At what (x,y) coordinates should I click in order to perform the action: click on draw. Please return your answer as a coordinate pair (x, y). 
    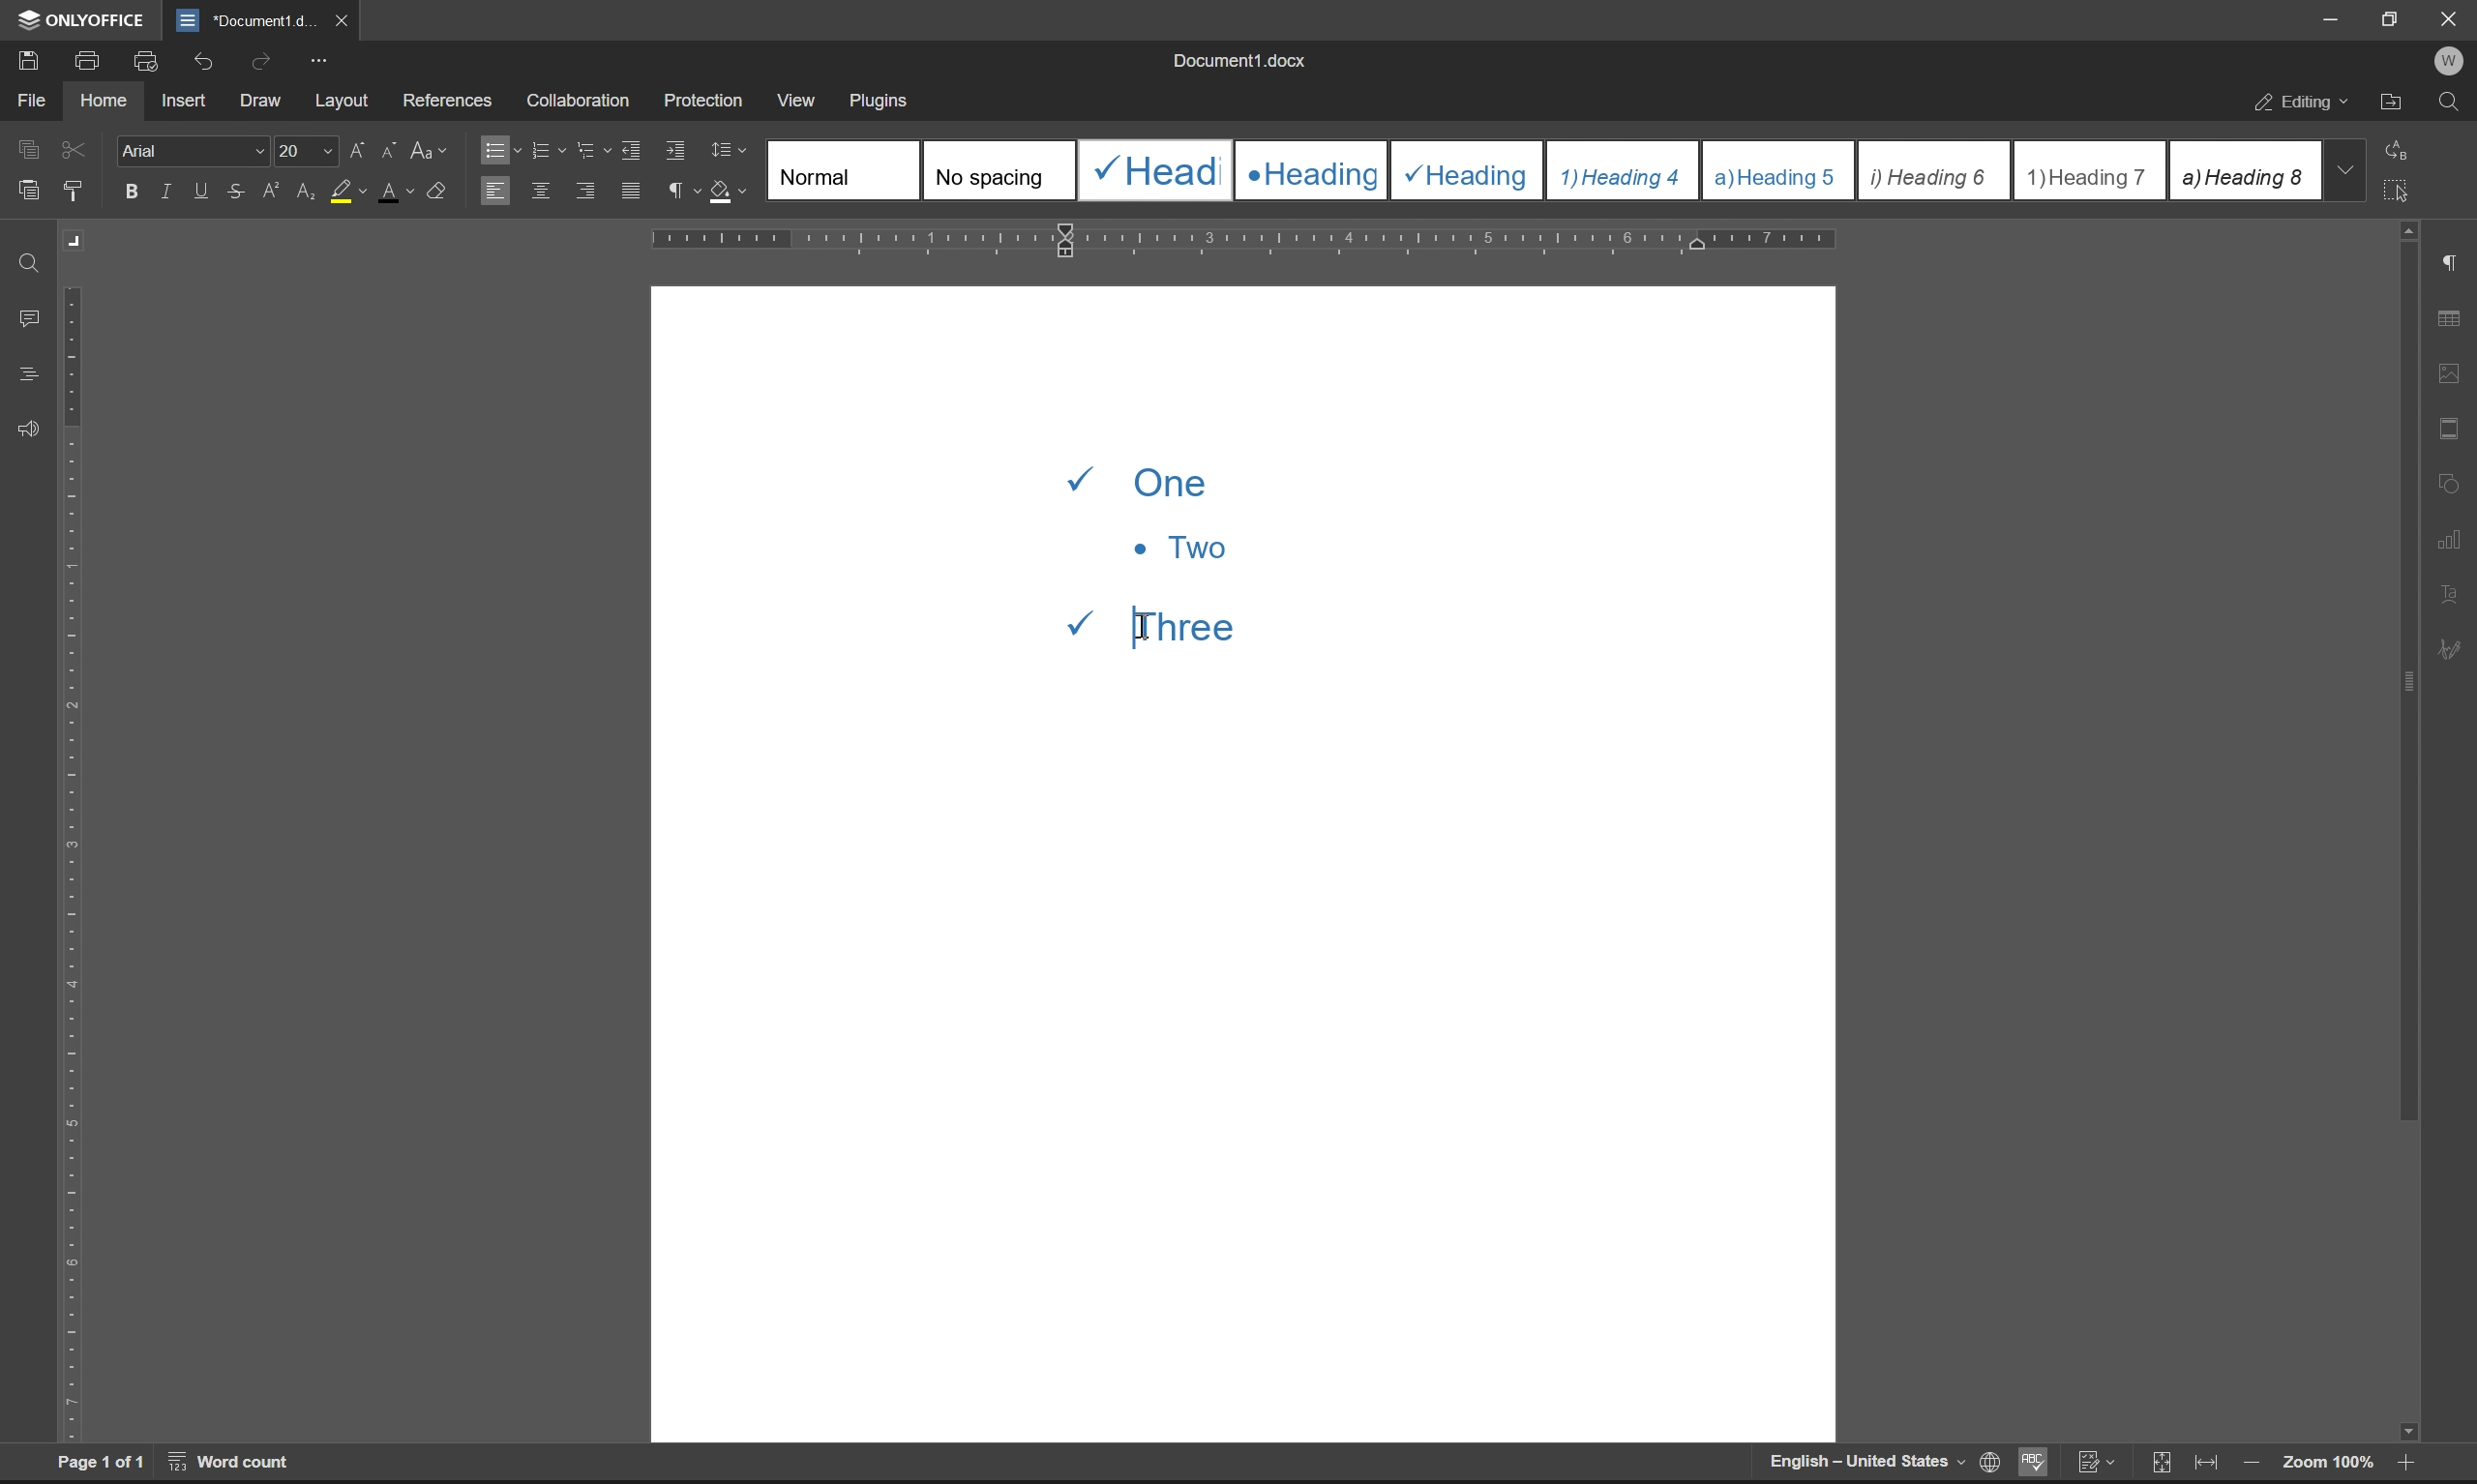
    Looking at the image, I should click on (266, 102).